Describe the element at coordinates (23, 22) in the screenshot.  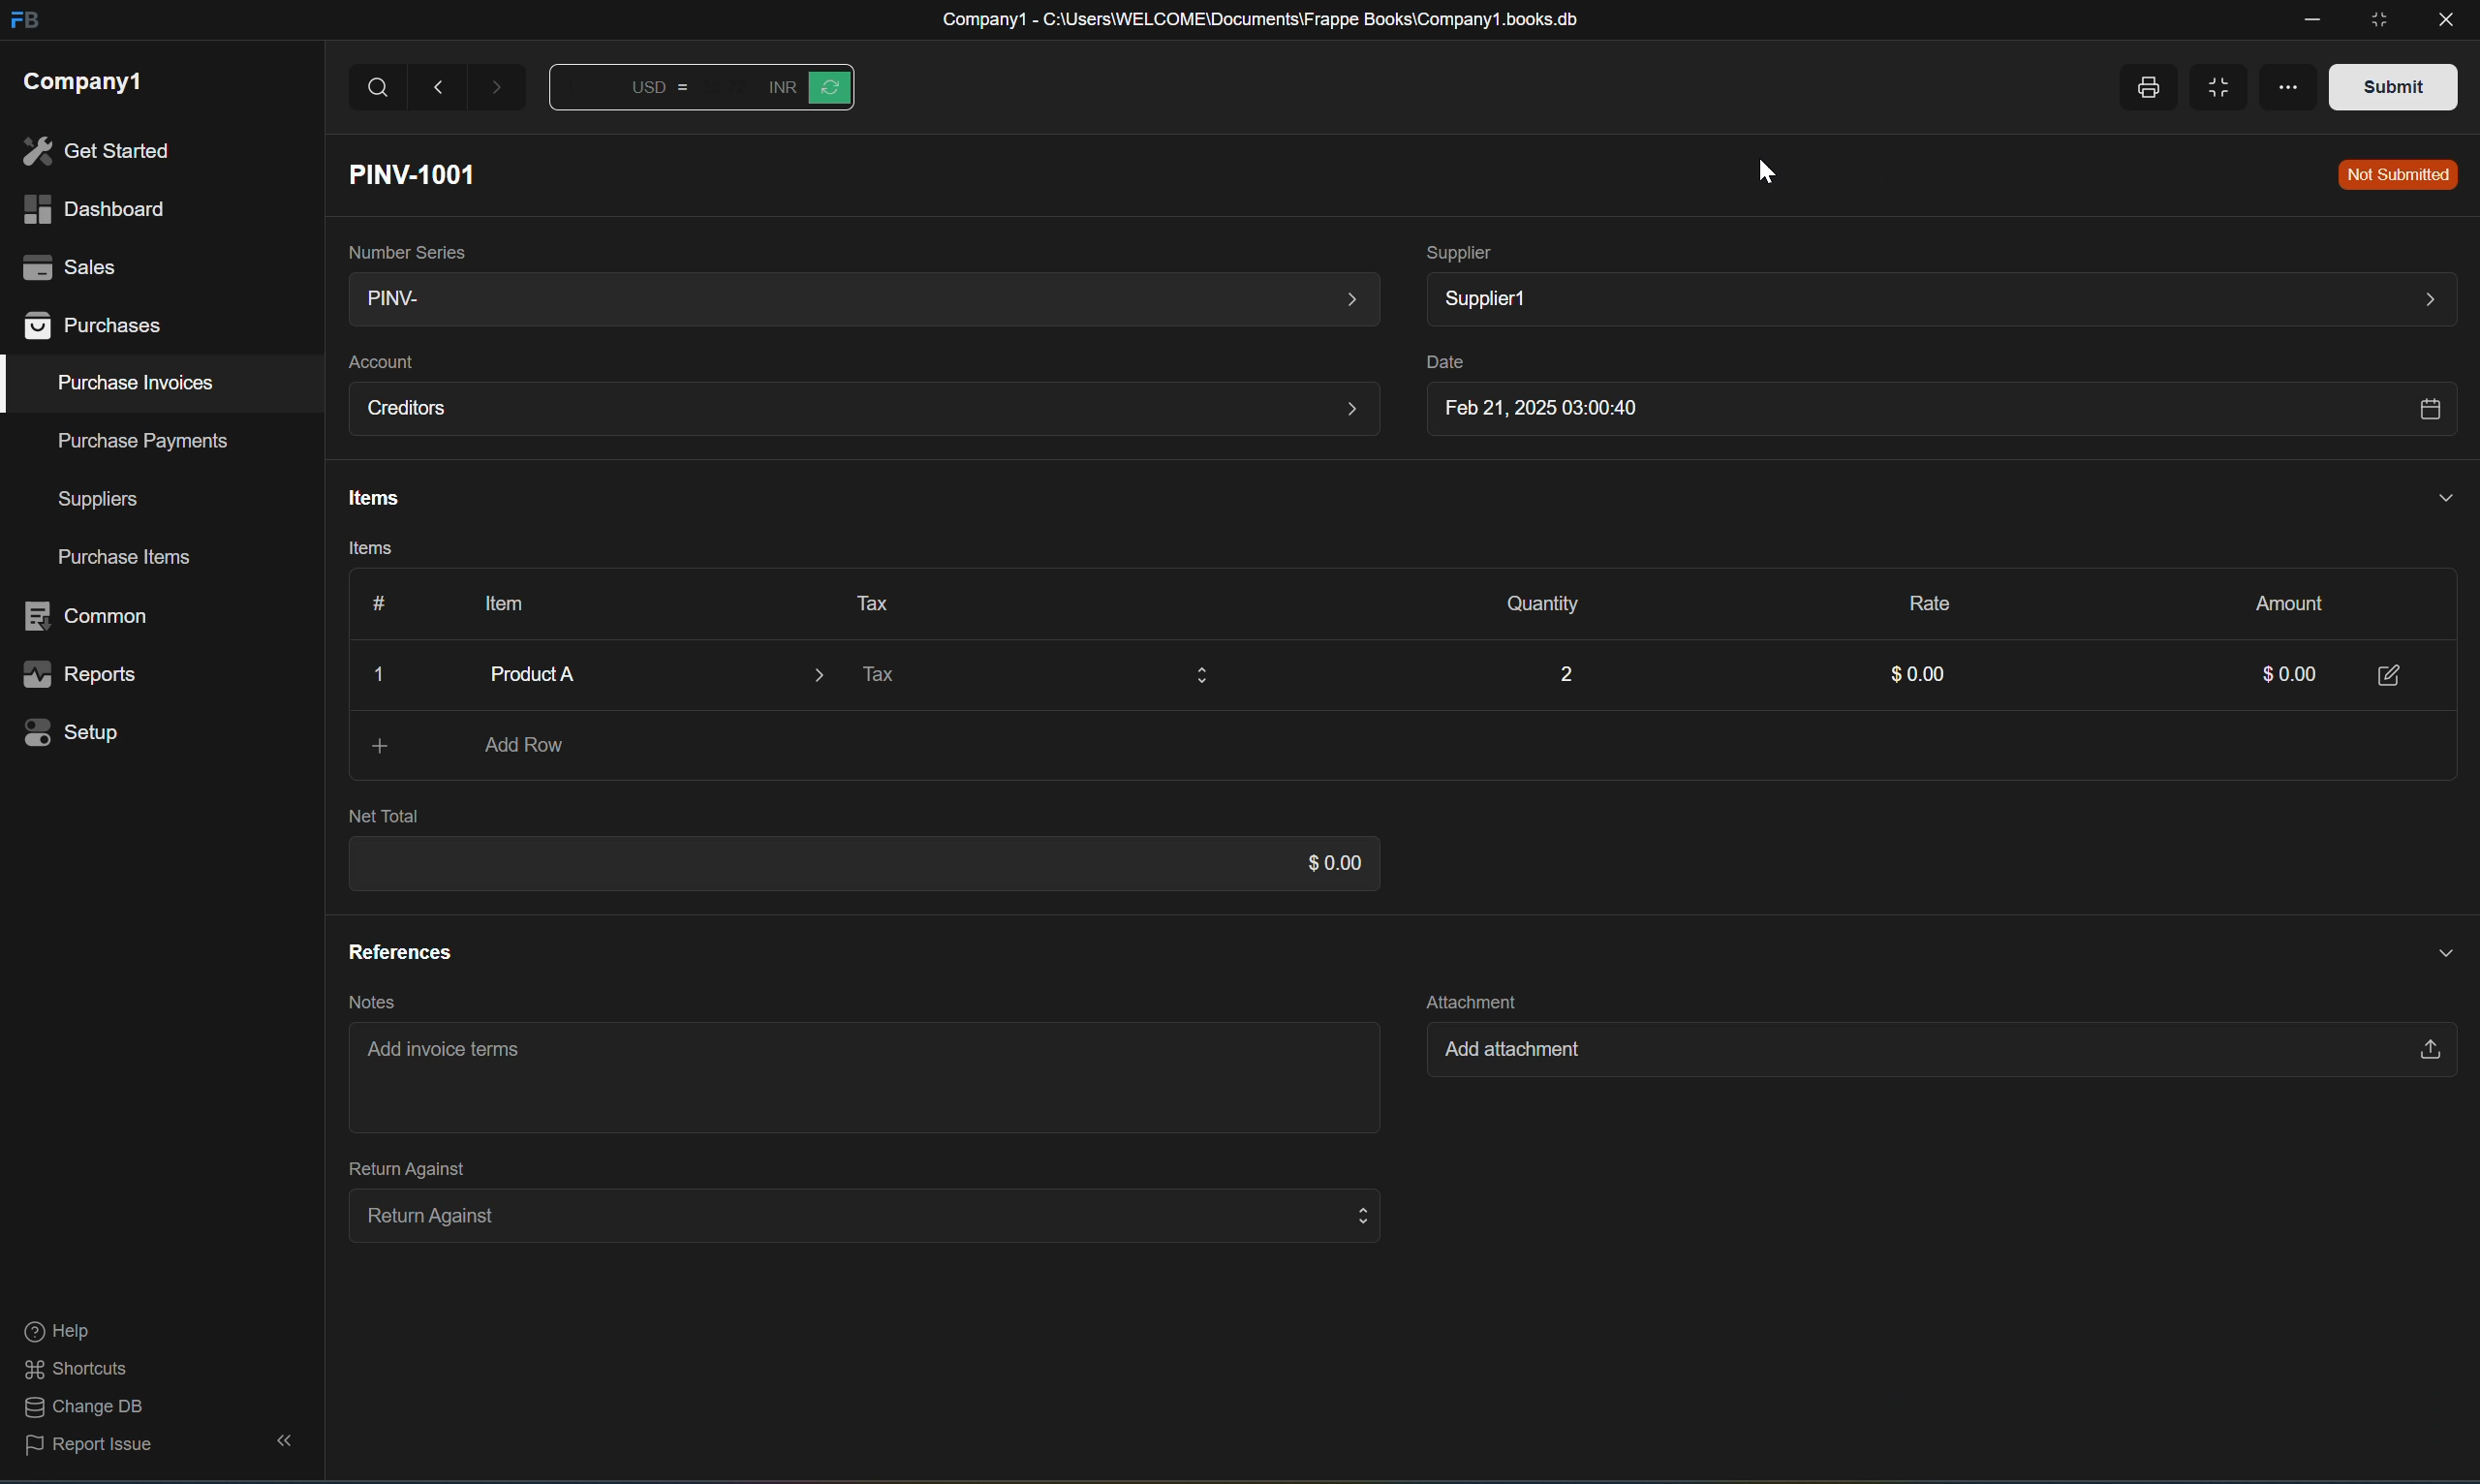
I see `FB` at that location.